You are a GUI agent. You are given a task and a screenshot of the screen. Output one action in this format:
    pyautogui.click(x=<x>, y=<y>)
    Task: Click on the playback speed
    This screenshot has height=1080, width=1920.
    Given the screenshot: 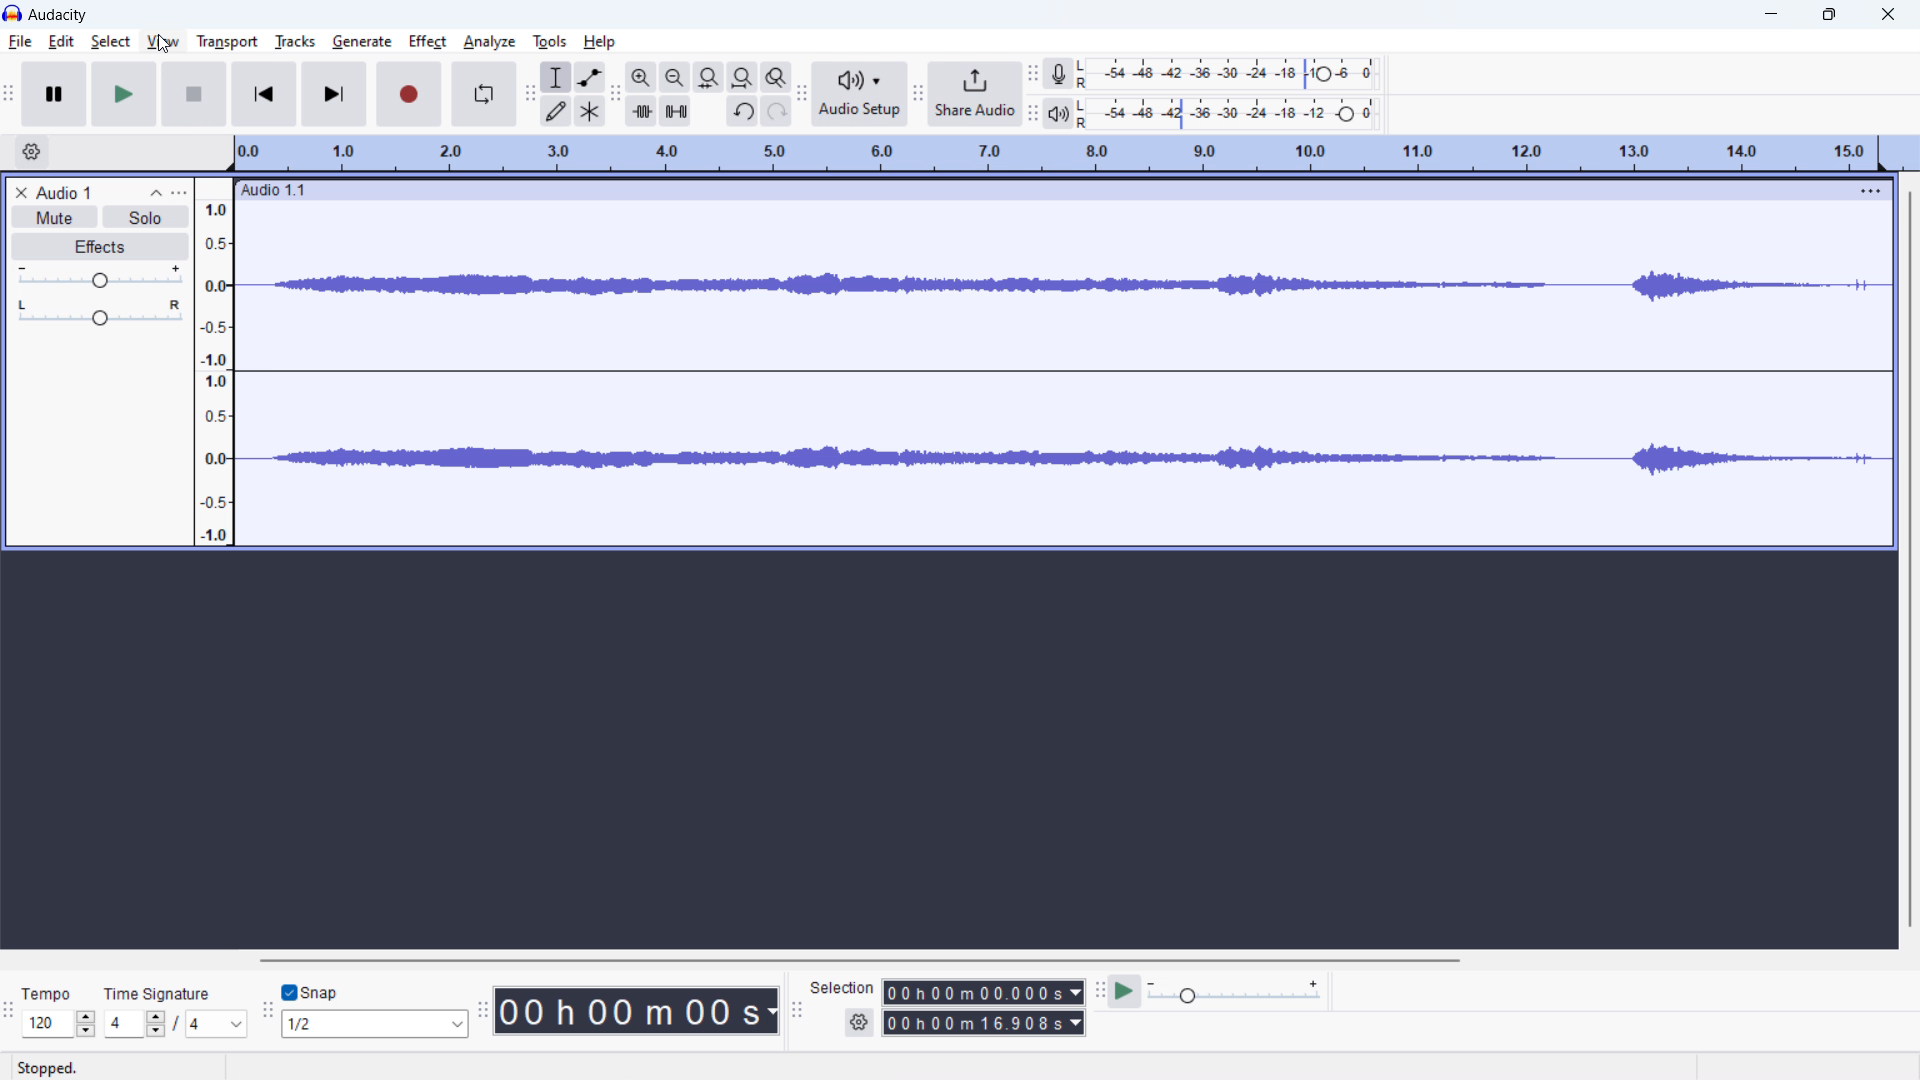 What is the action you would take?
    pyautogui.click(x=1235, y=991)
    